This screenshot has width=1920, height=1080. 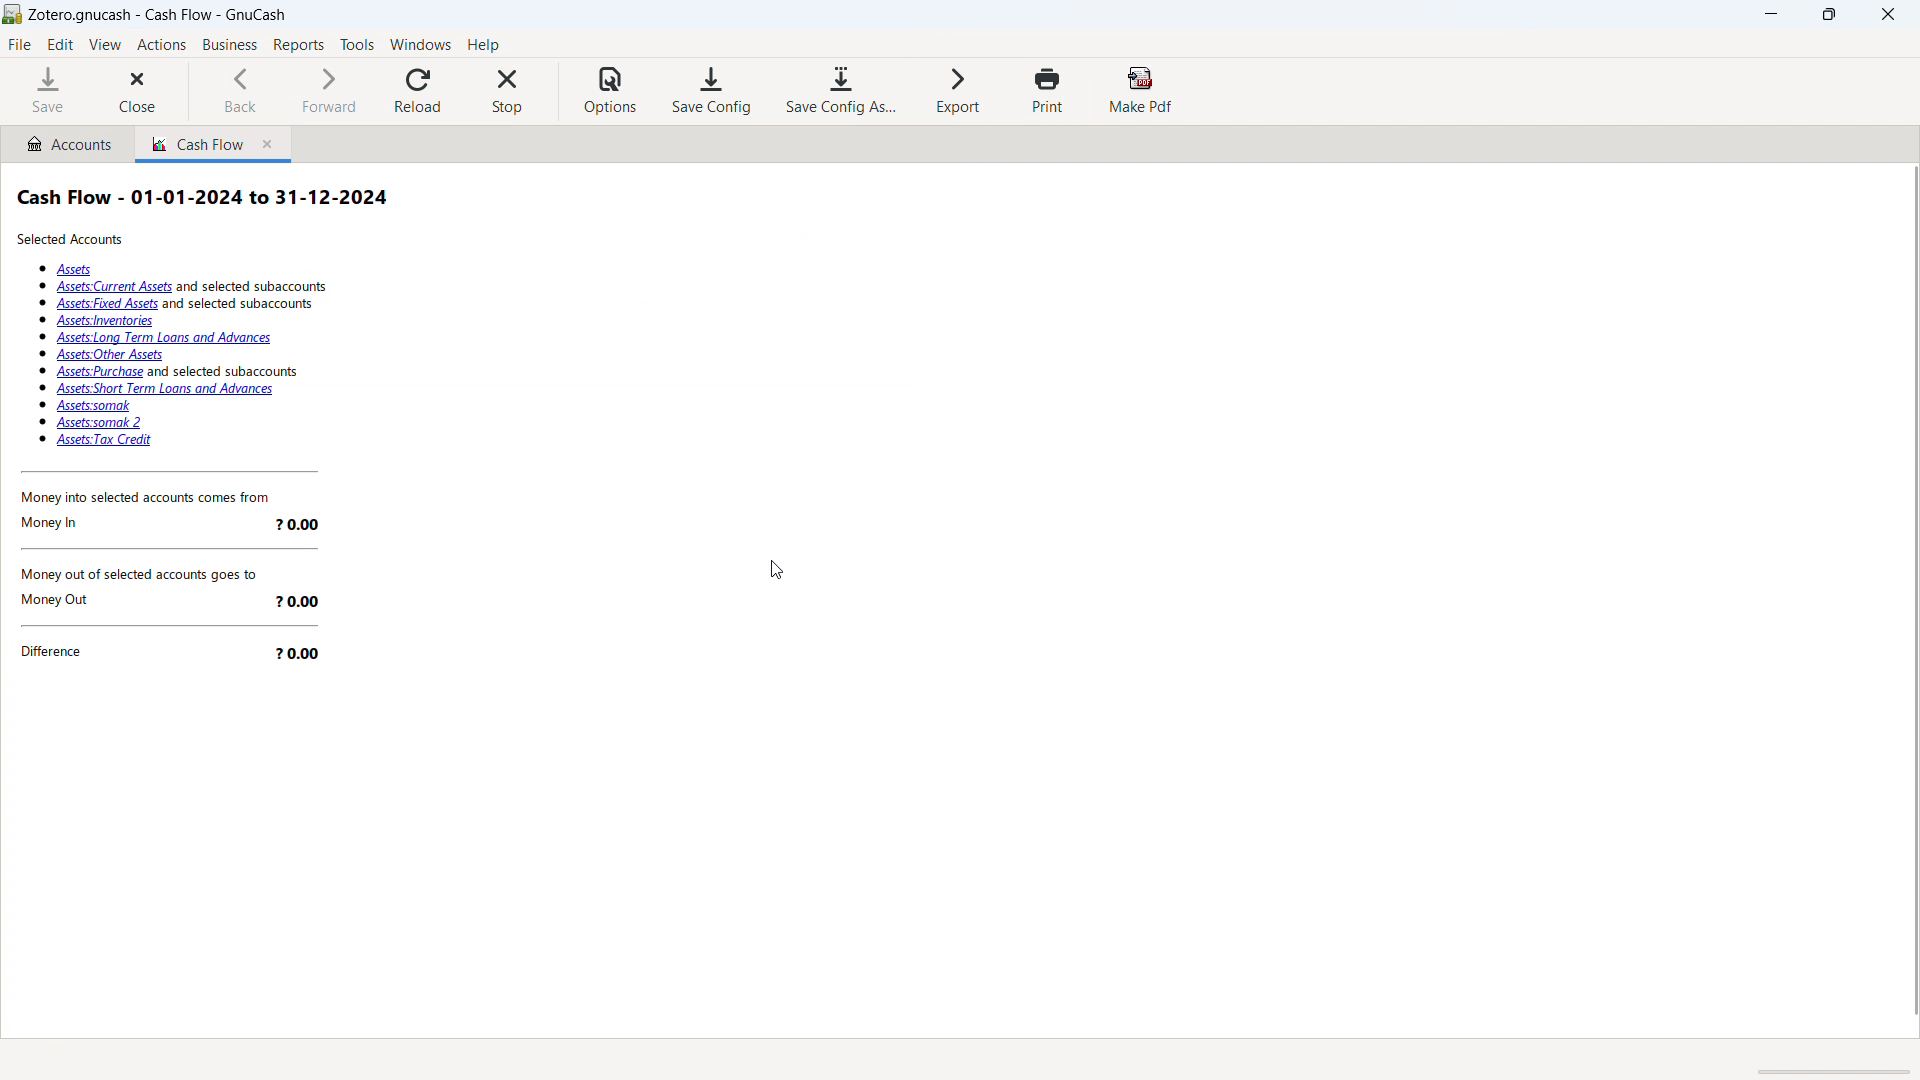 What do you see at coordinates (61, 44) in the screenshot?
I see `edit` at bounding box center [61, 44].